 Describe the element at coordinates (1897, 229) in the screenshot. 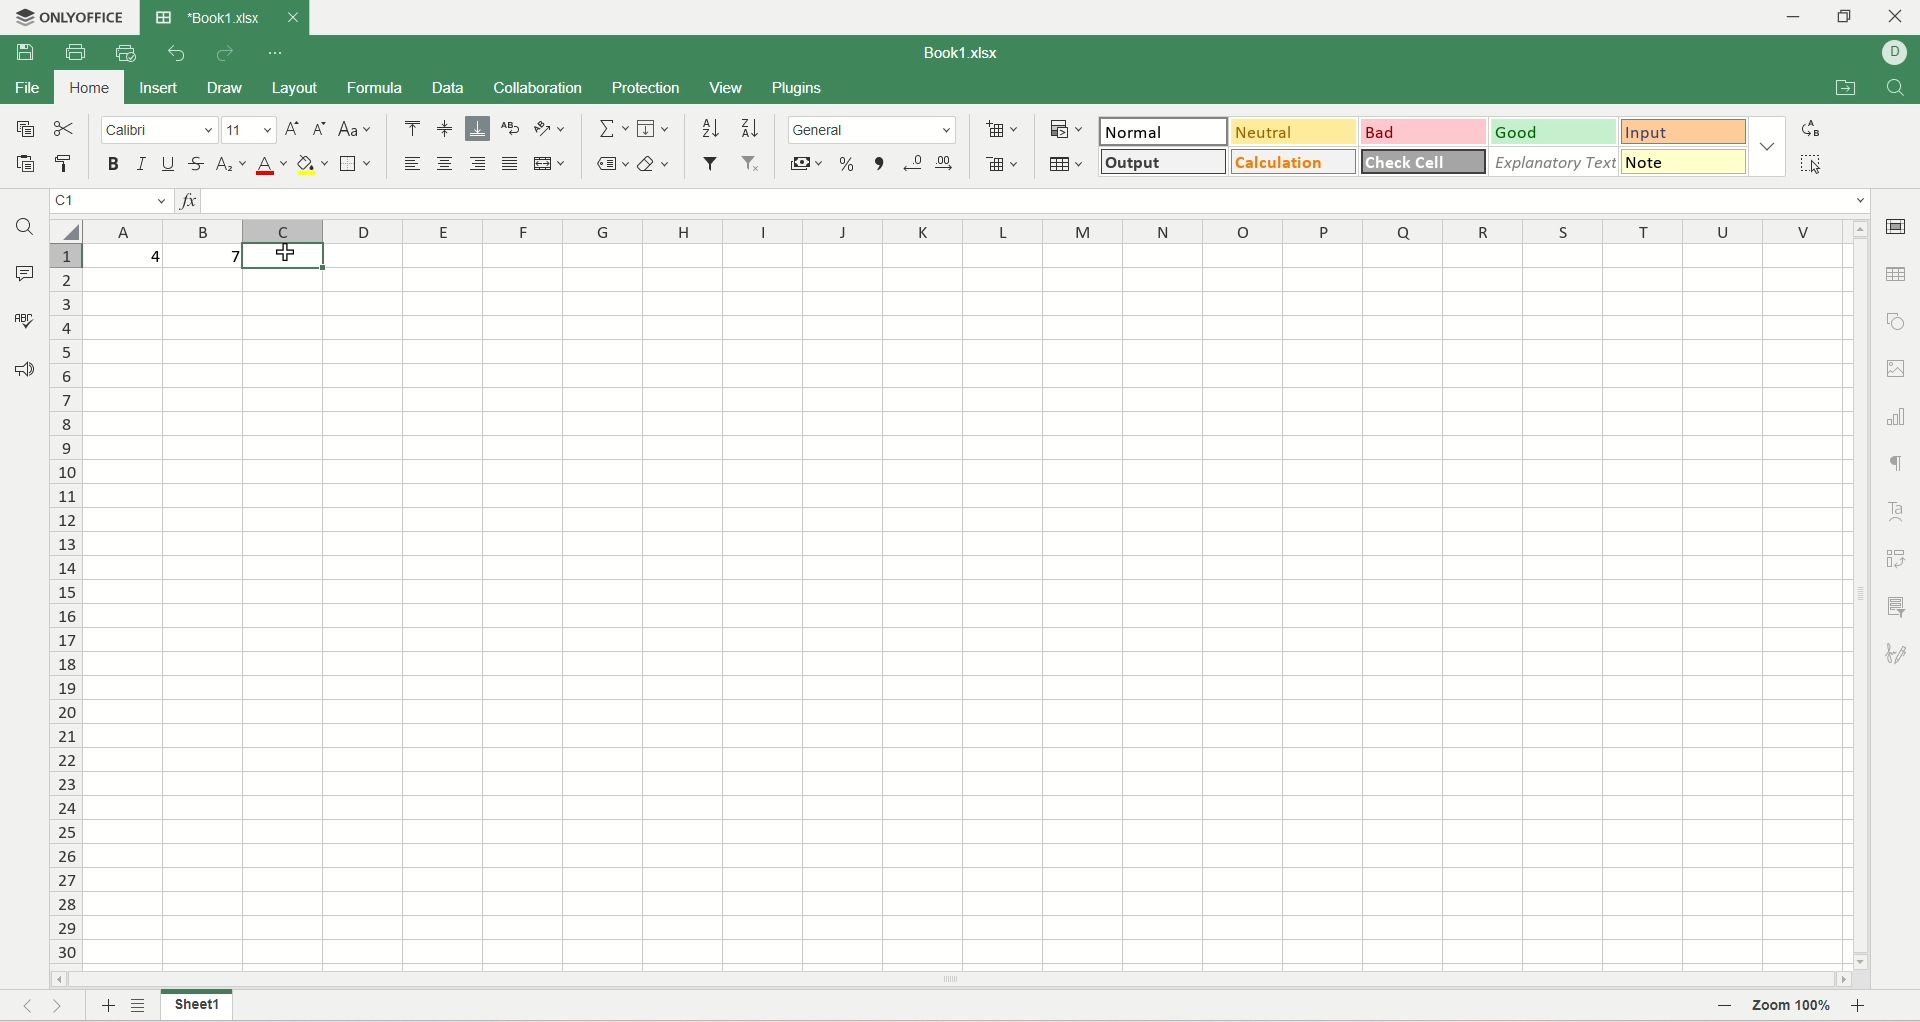

I see `cell settings` at that location.